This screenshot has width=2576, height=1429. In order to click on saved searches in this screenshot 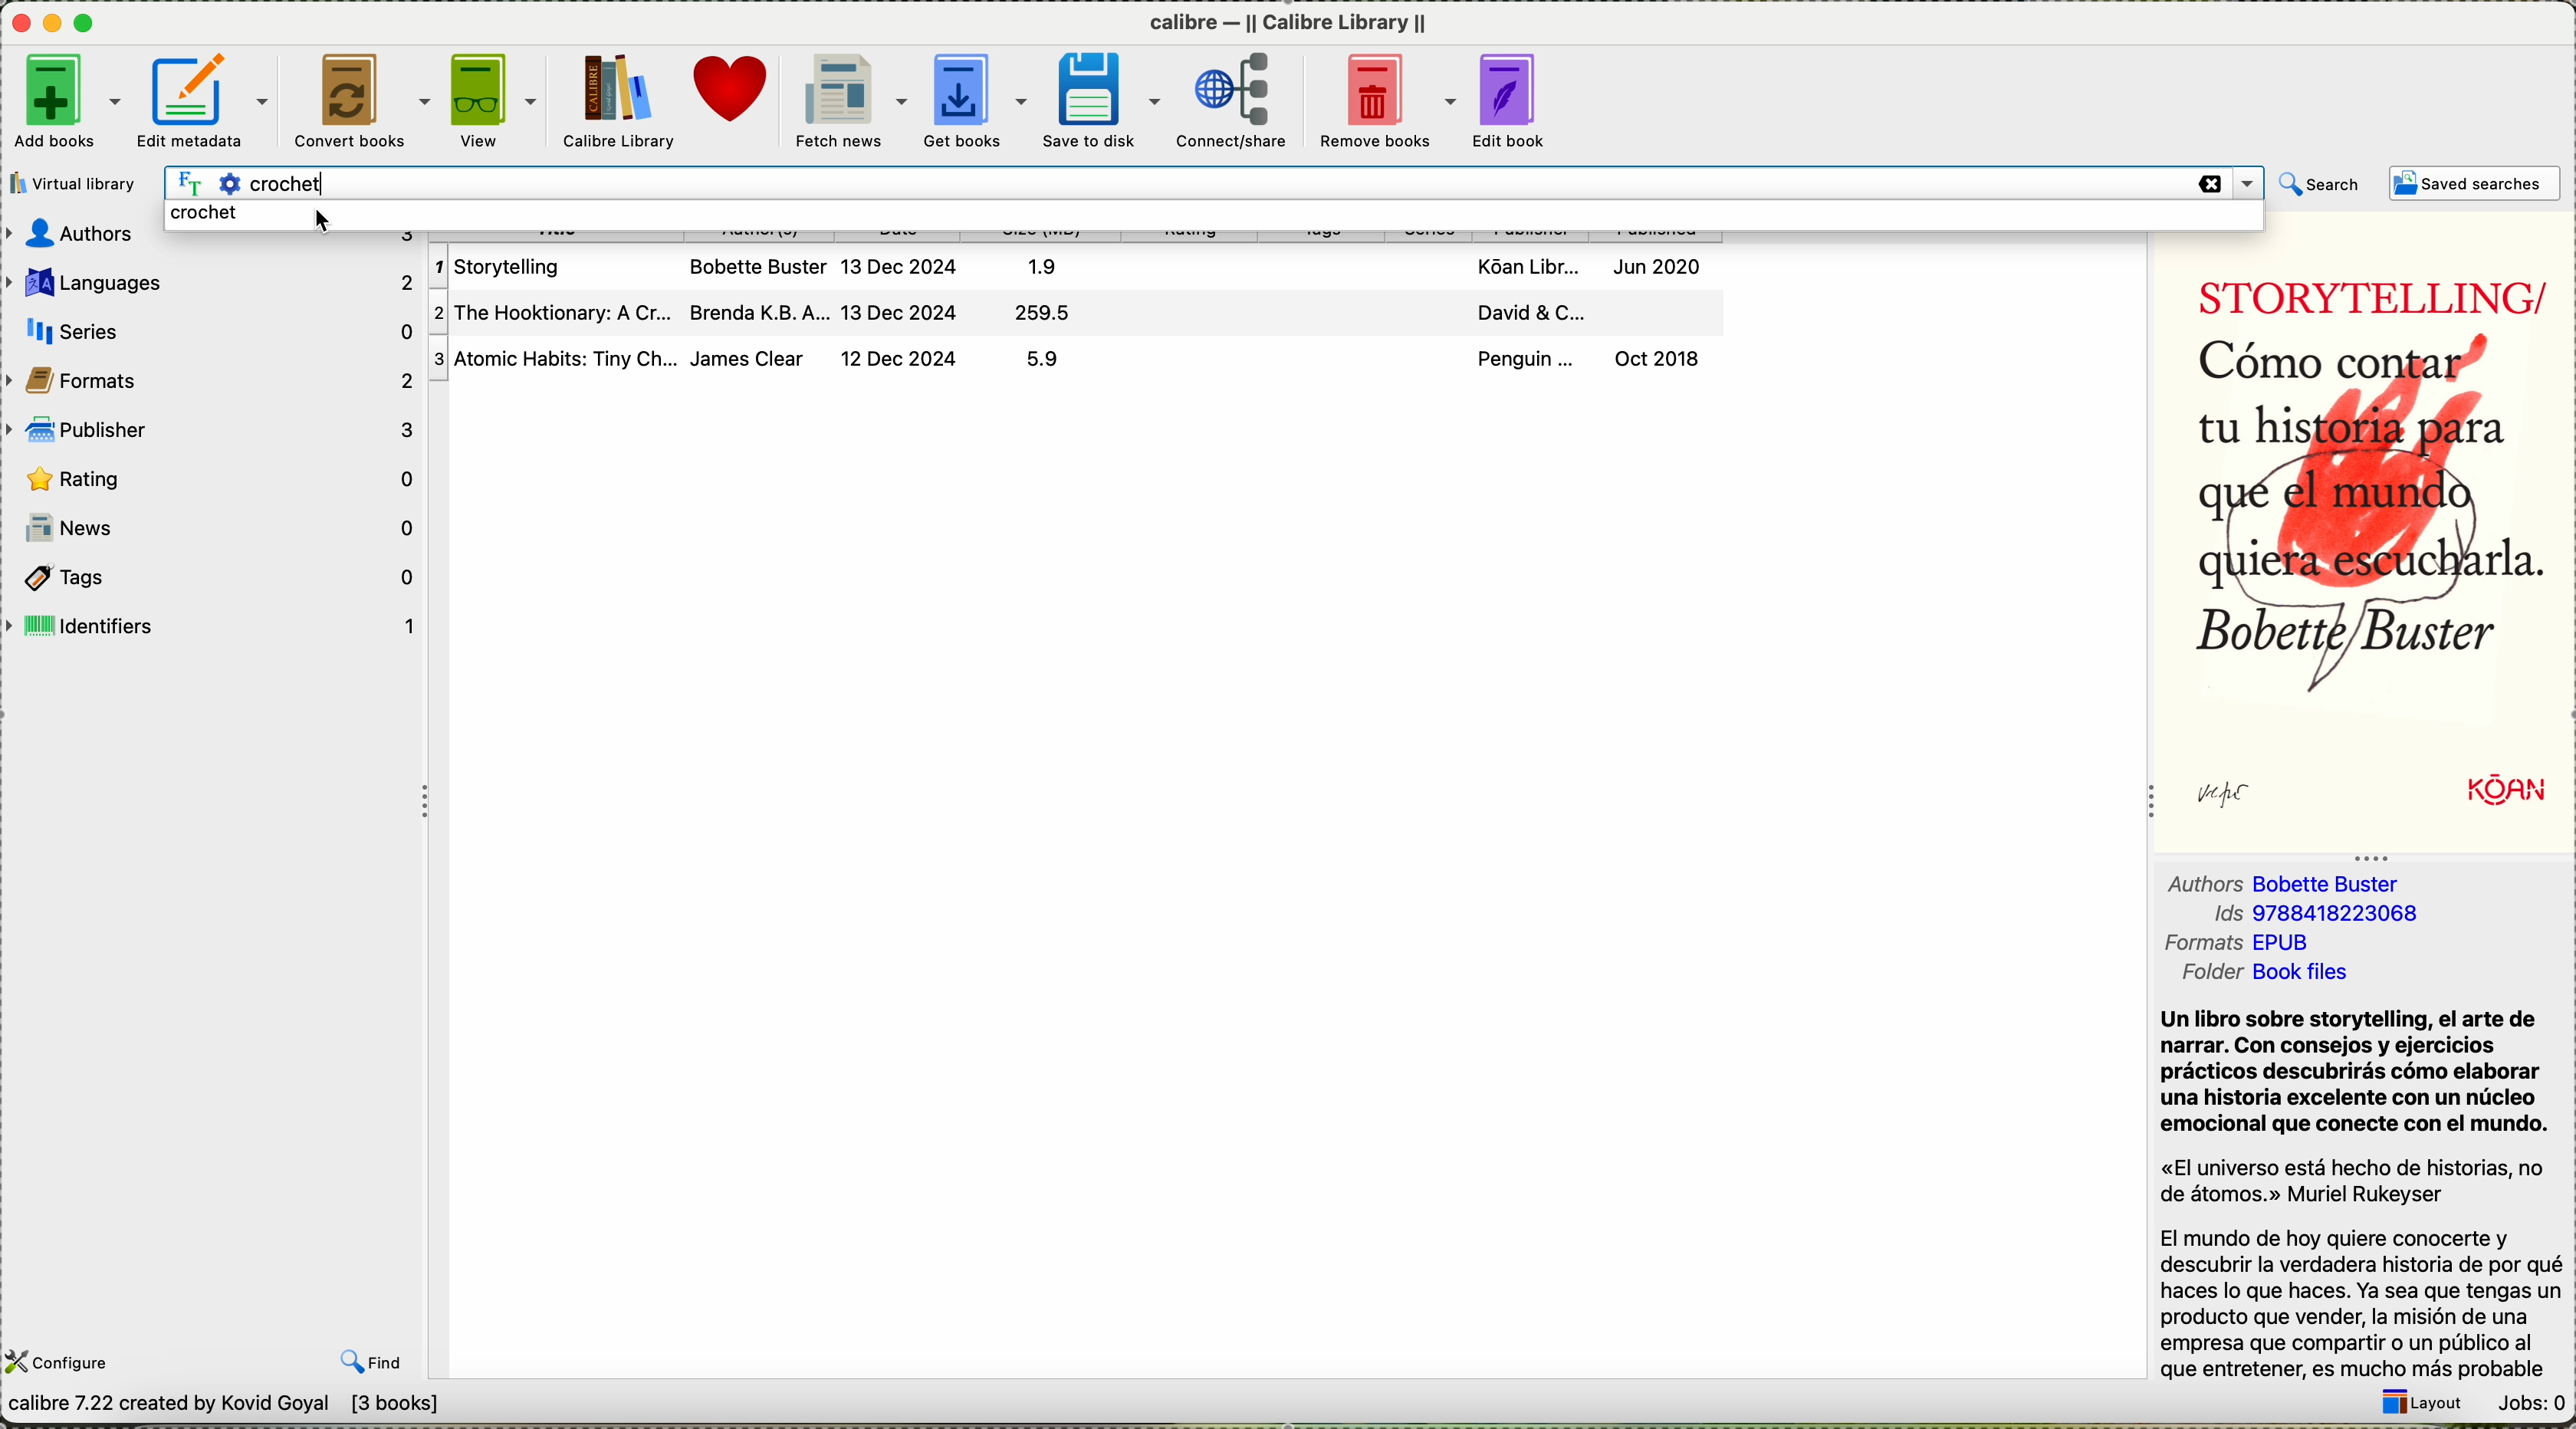, I will do `click(2478, 183)`.